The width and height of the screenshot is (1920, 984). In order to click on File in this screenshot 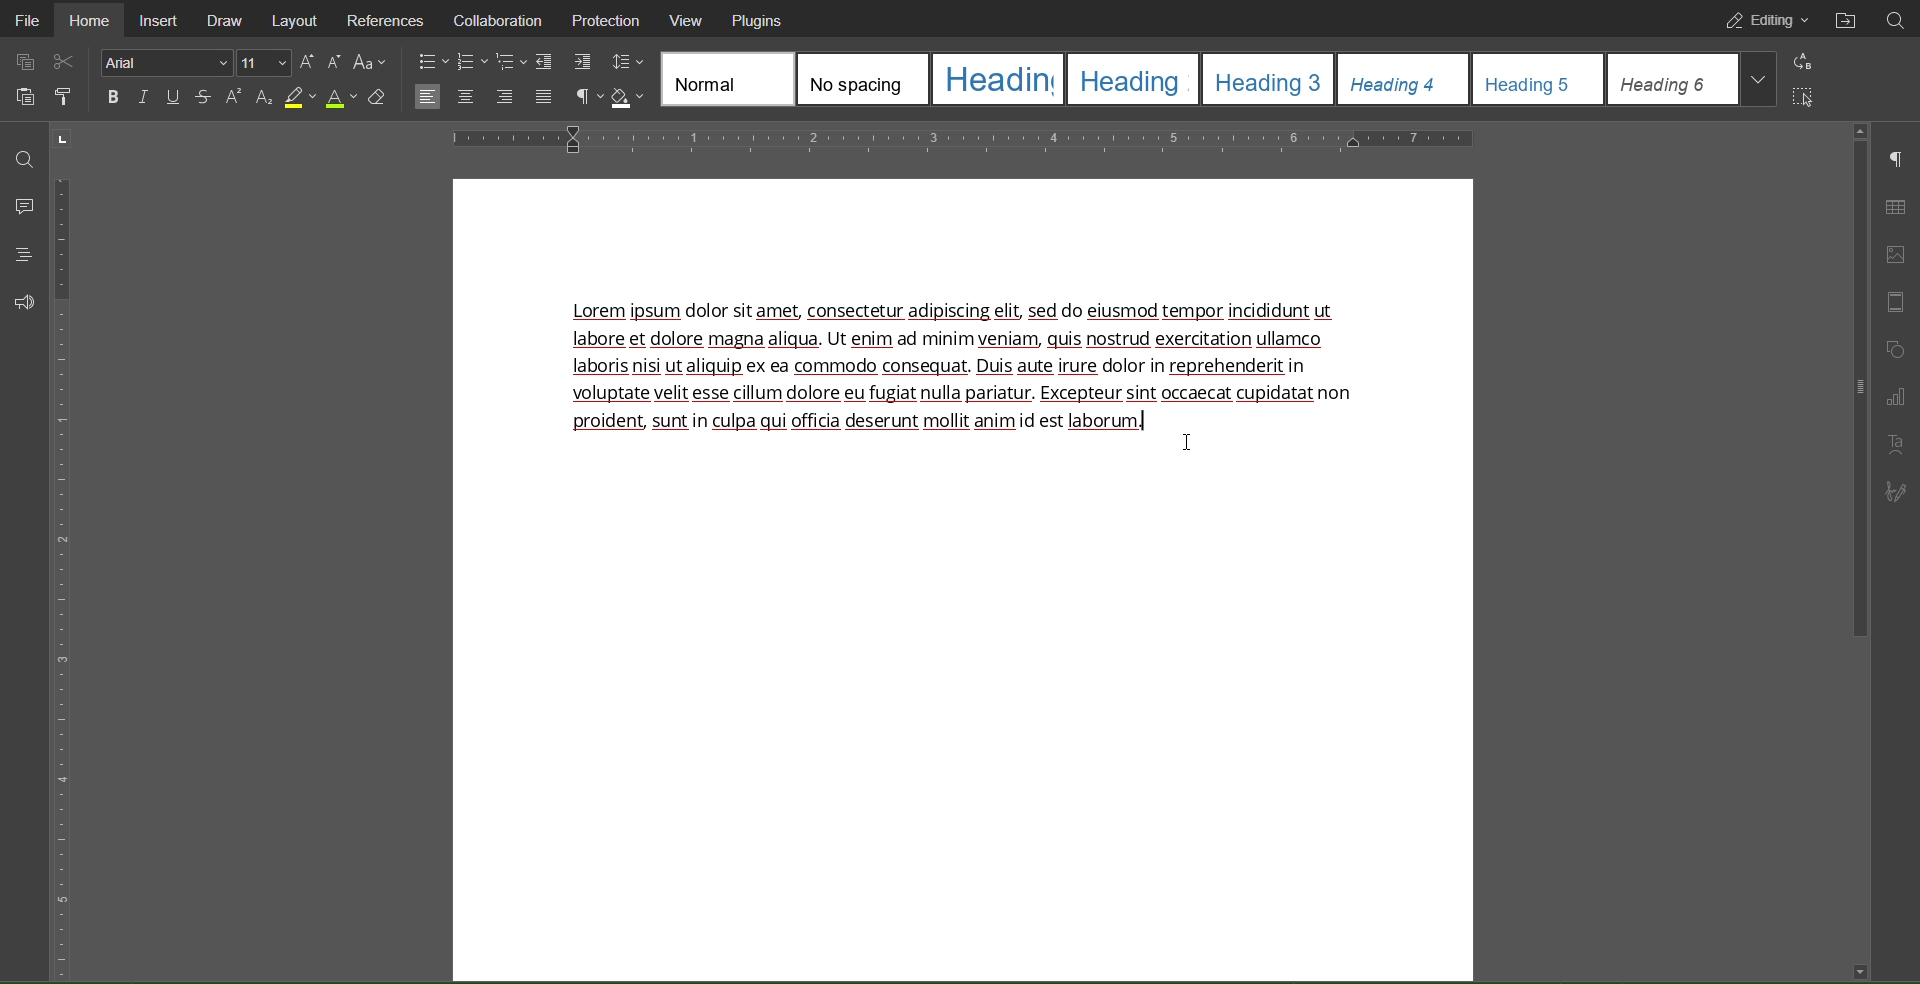, I will do `click(26, 20)`.